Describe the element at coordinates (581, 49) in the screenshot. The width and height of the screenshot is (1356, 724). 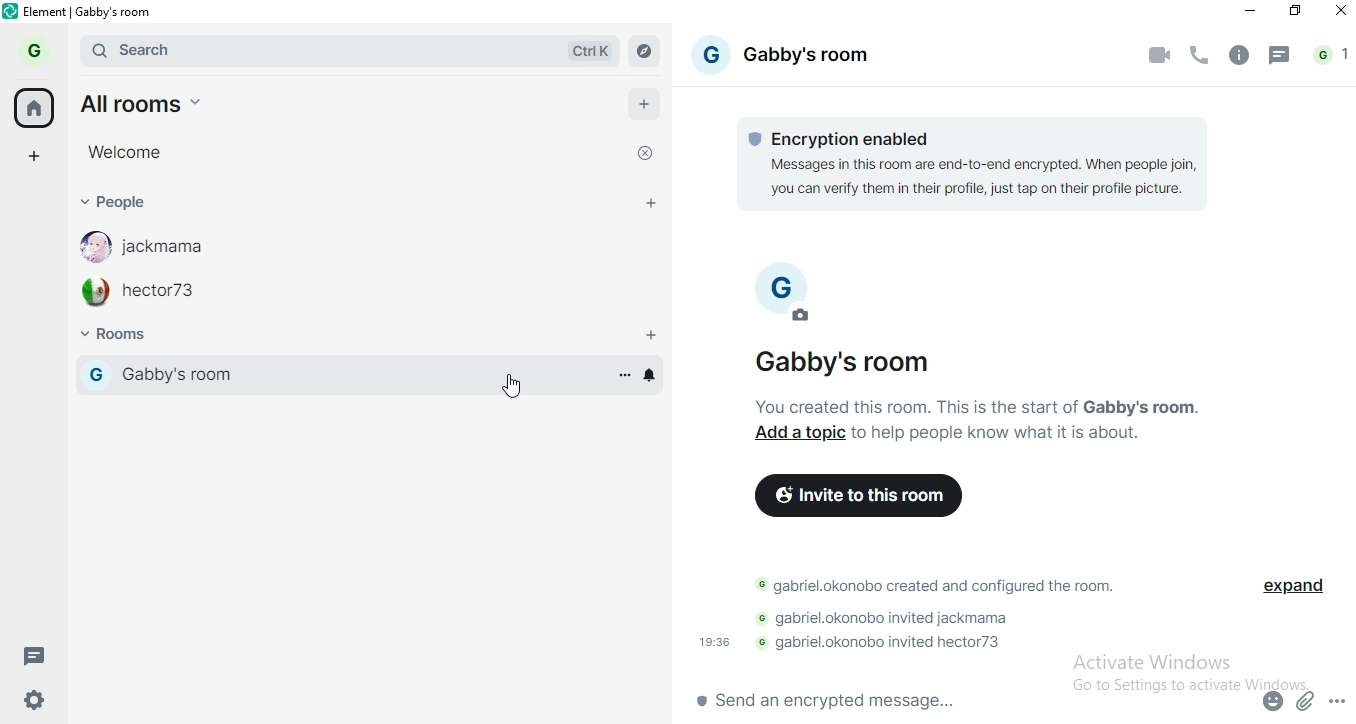
I see `ctrl k` at that location.